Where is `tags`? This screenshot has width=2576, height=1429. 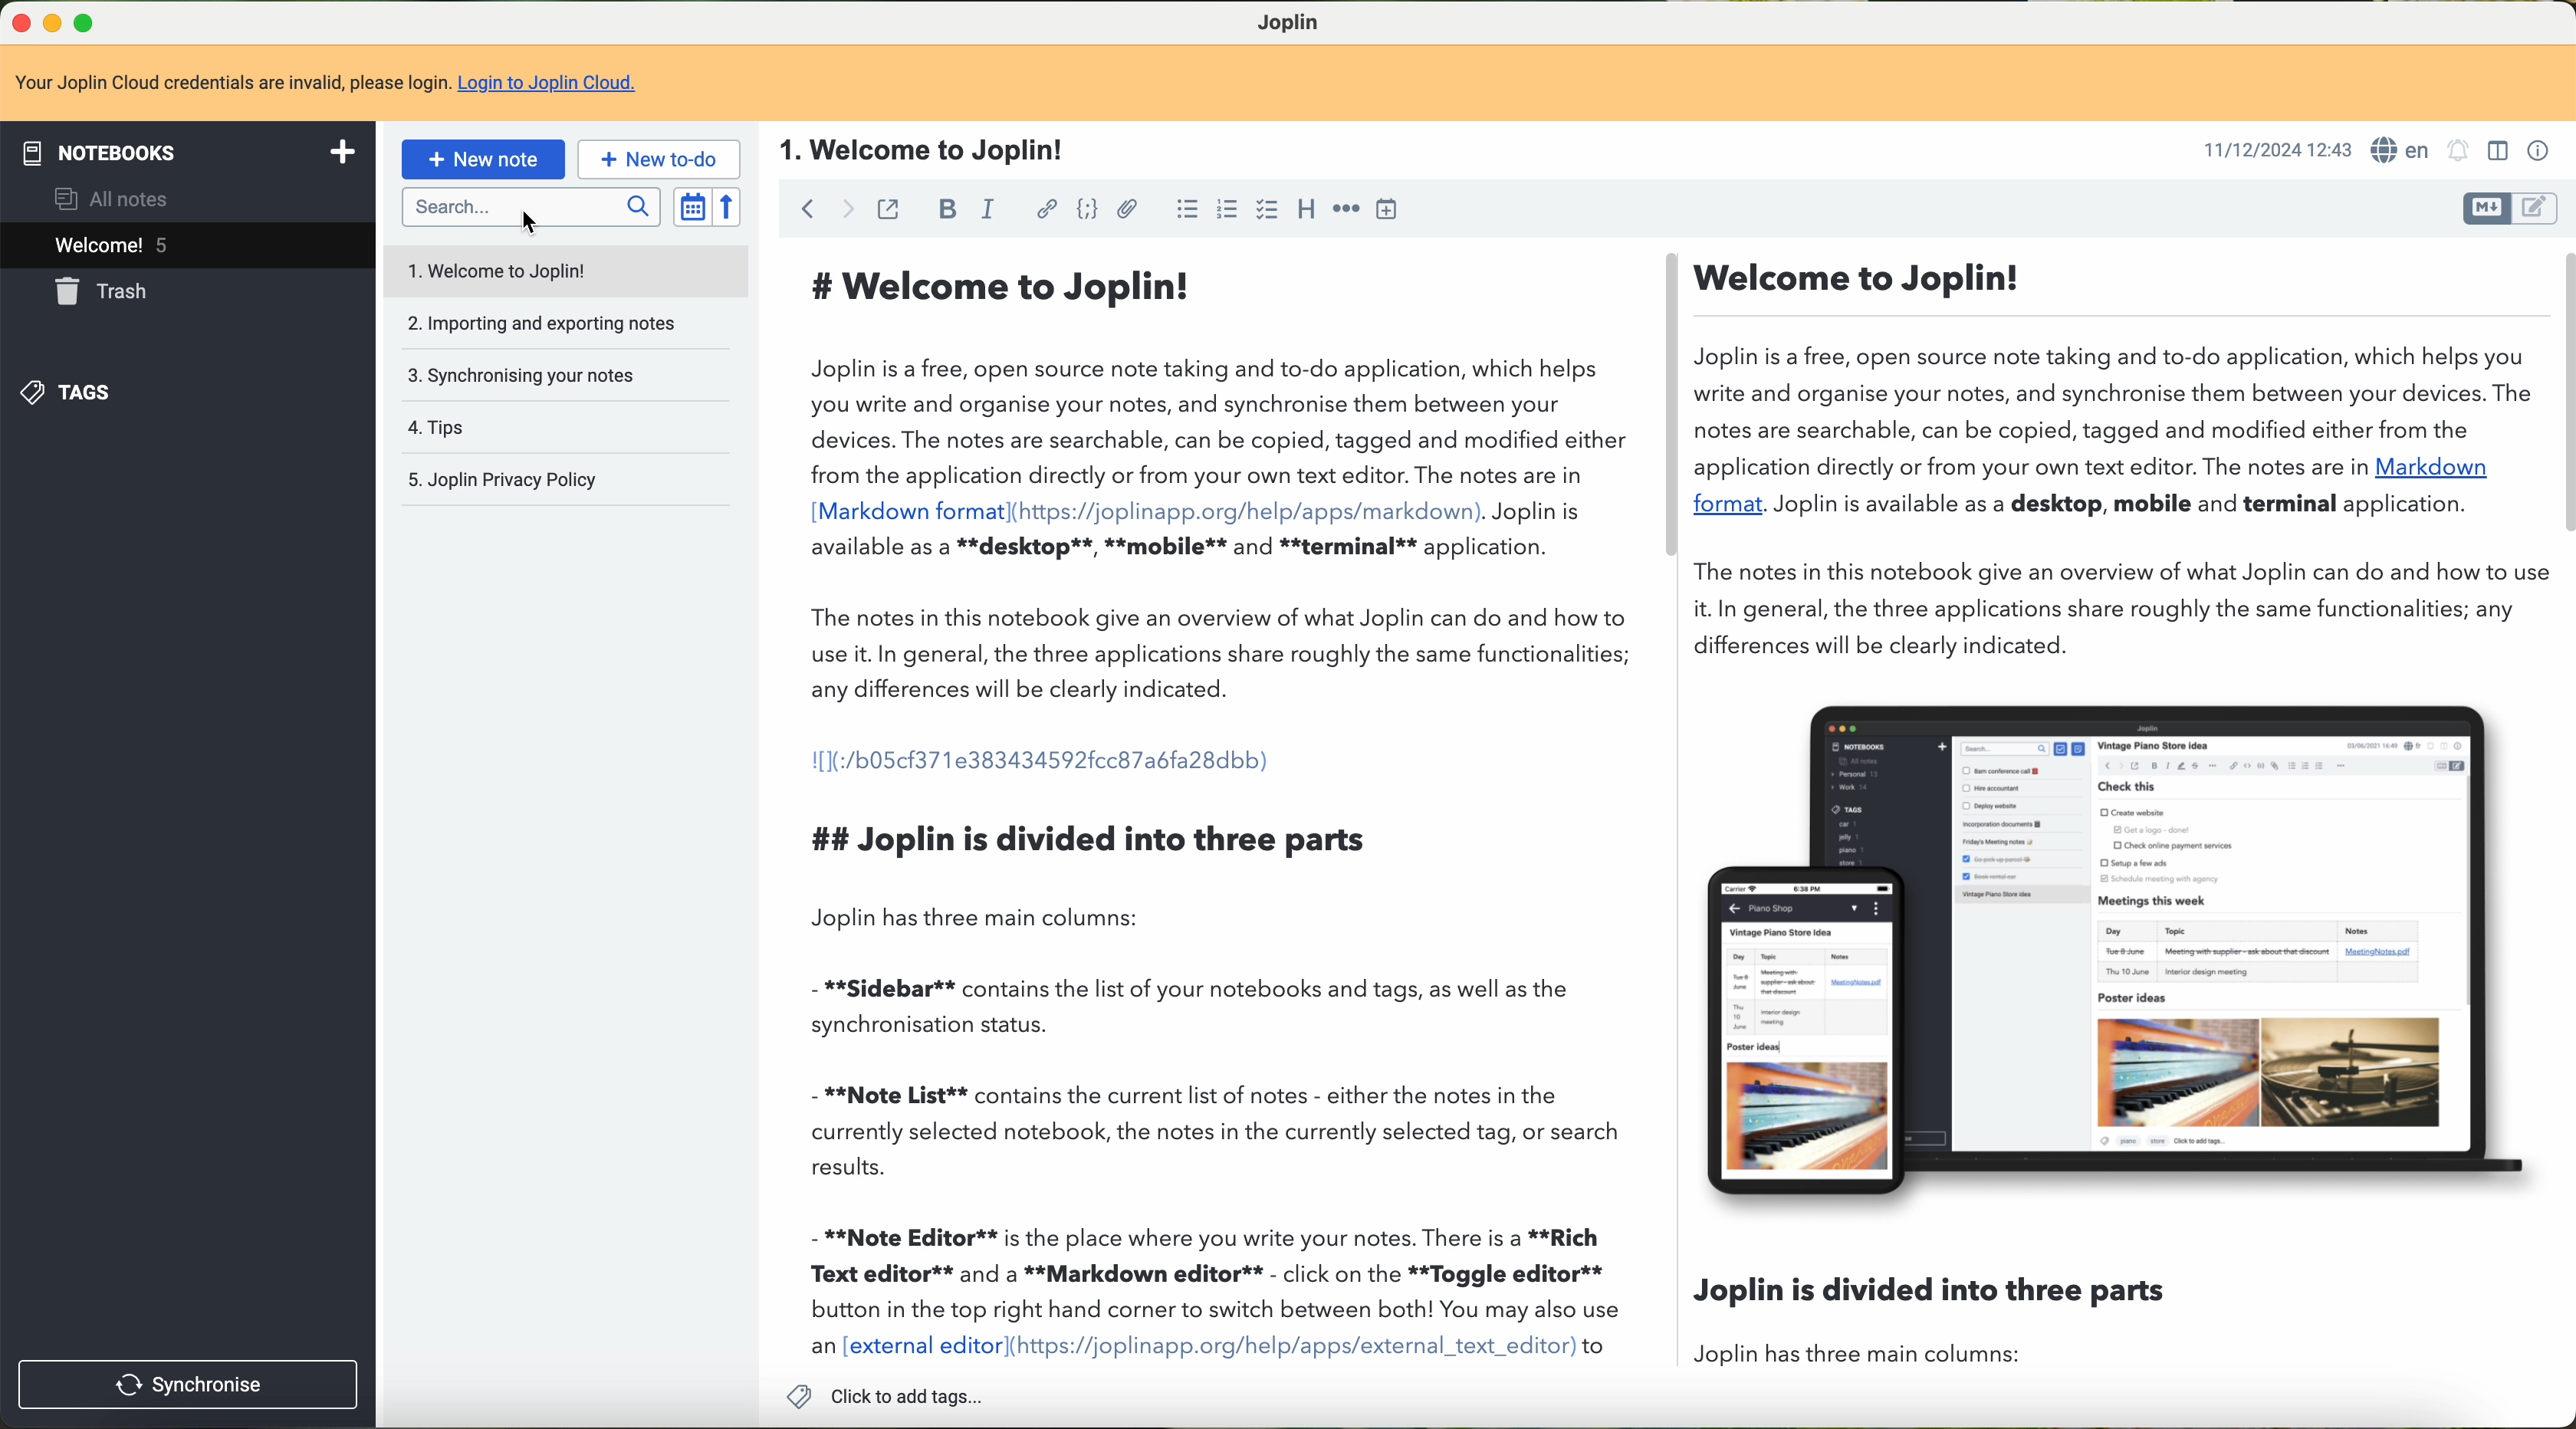
tags is located at coordinates (71, 391).